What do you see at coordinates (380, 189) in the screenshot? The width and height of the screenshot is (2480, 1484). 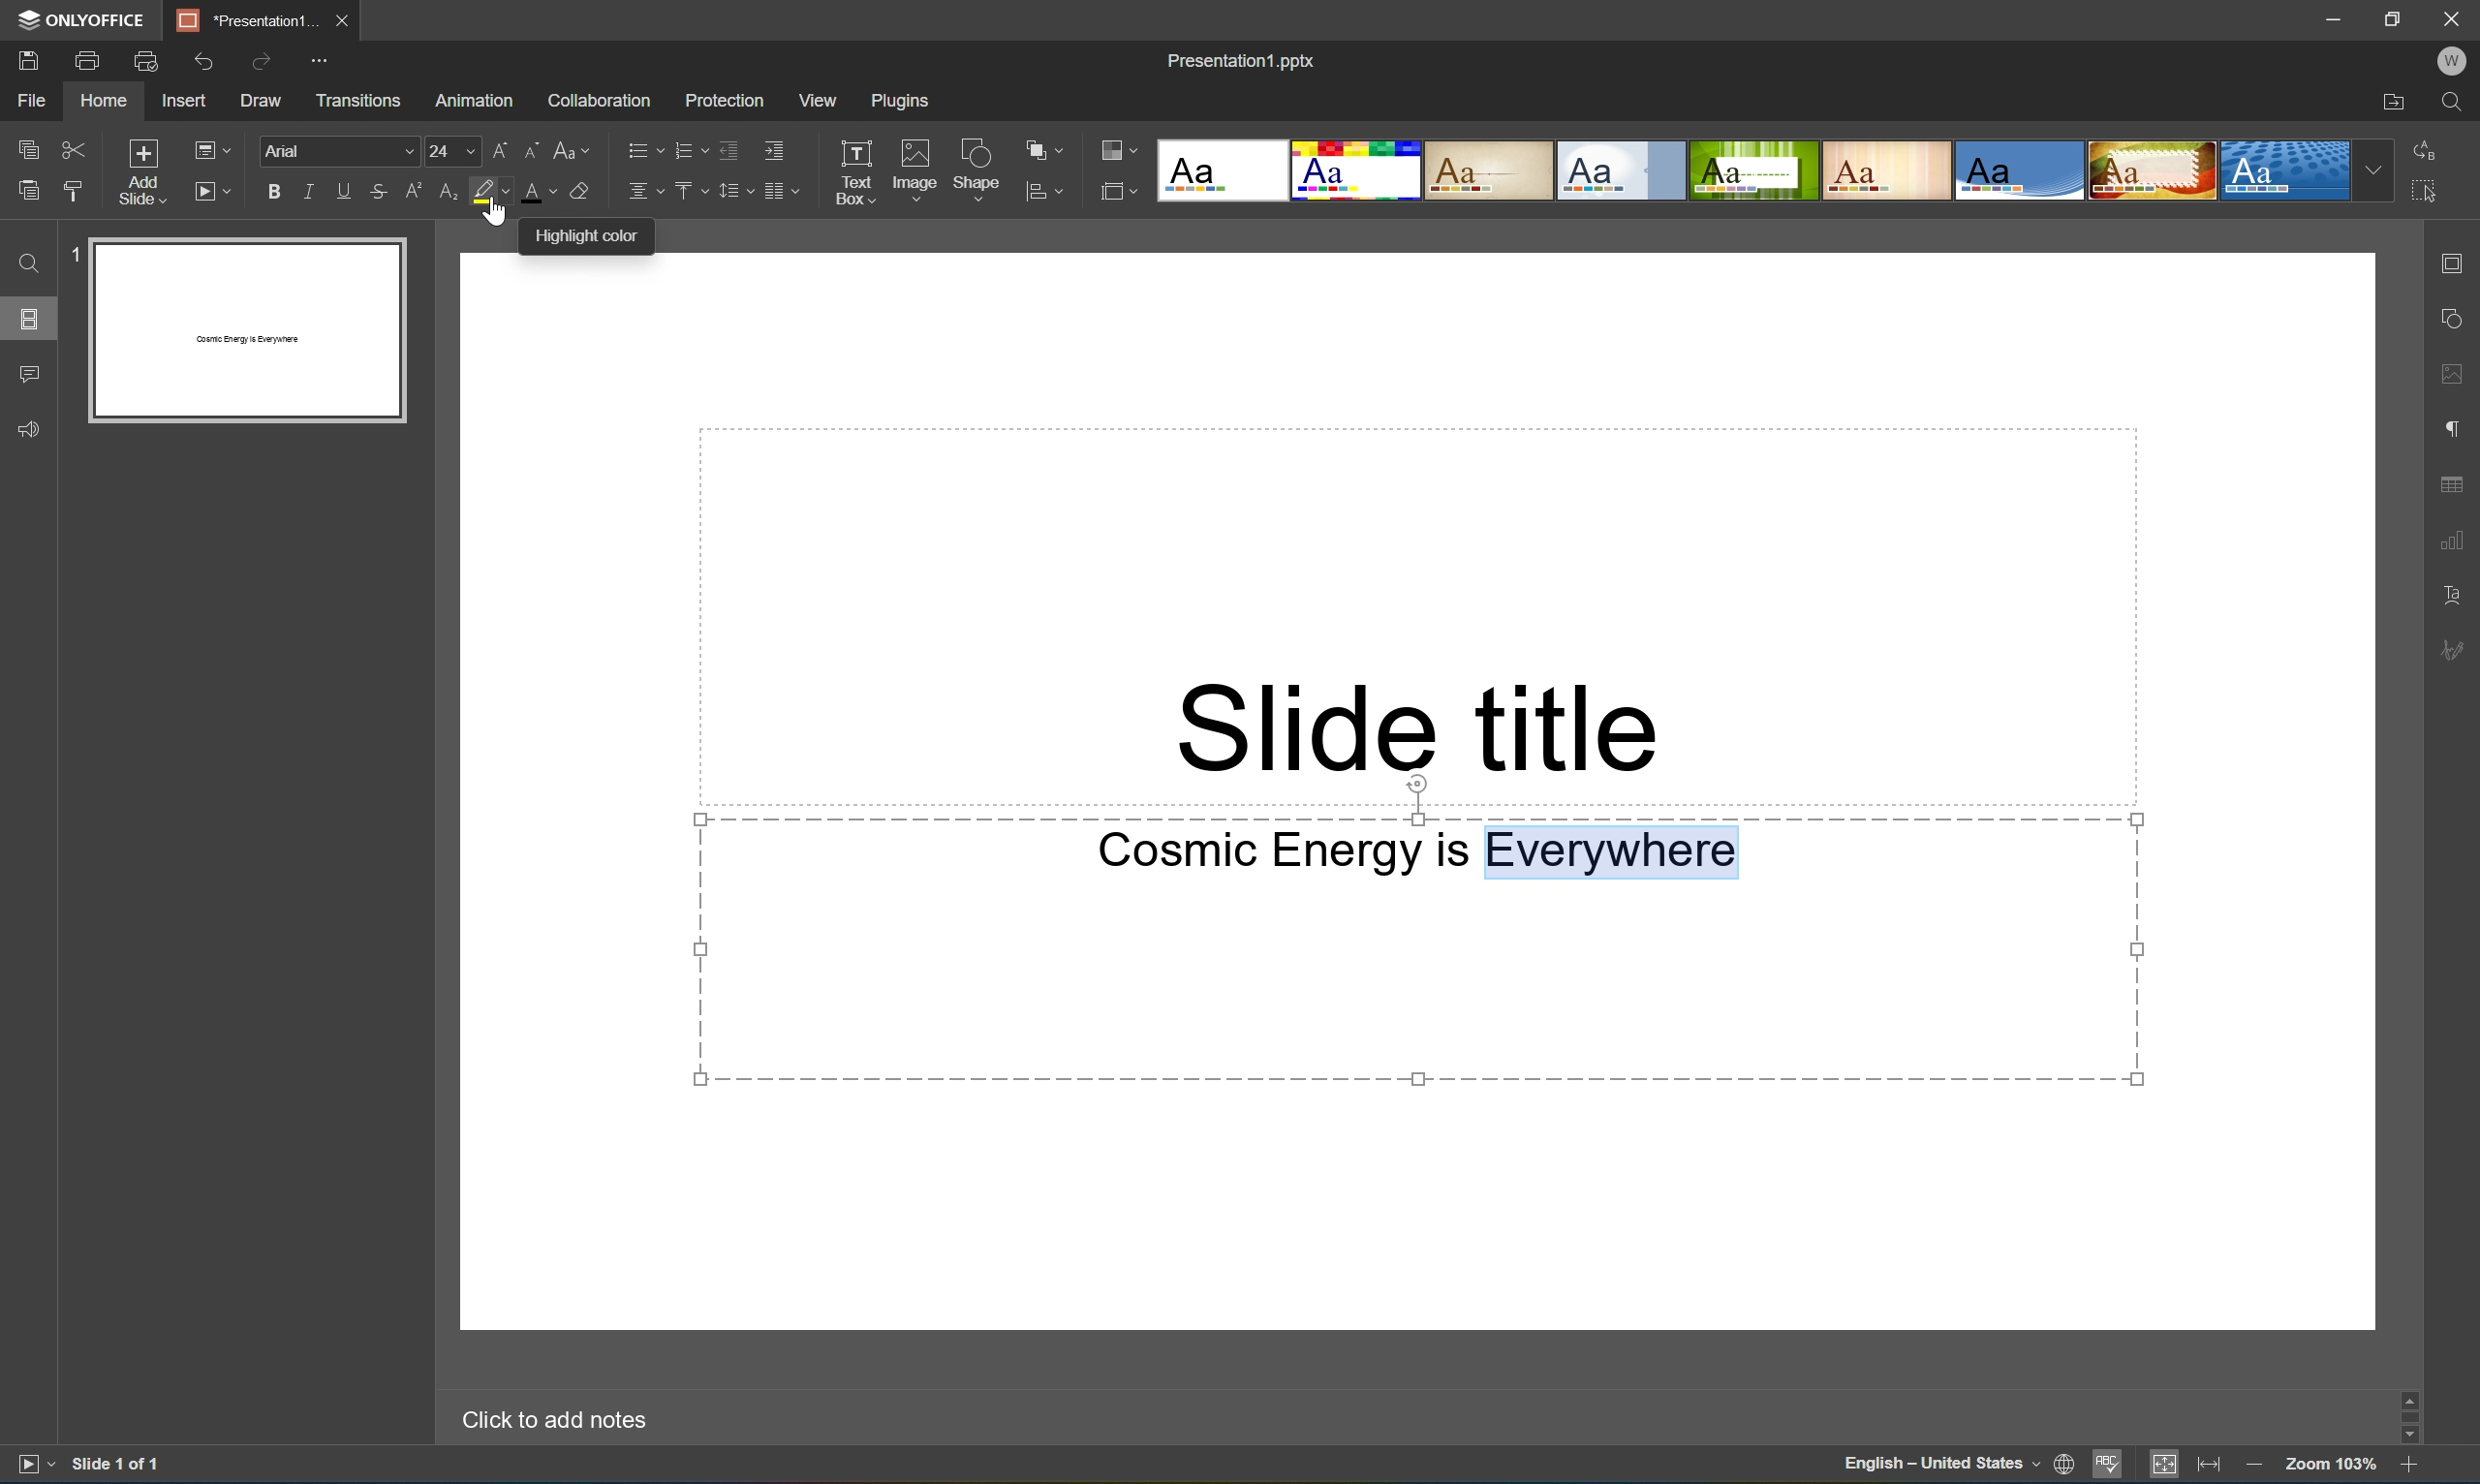 I see `Strikethrough` at bounding box center [380, 189].